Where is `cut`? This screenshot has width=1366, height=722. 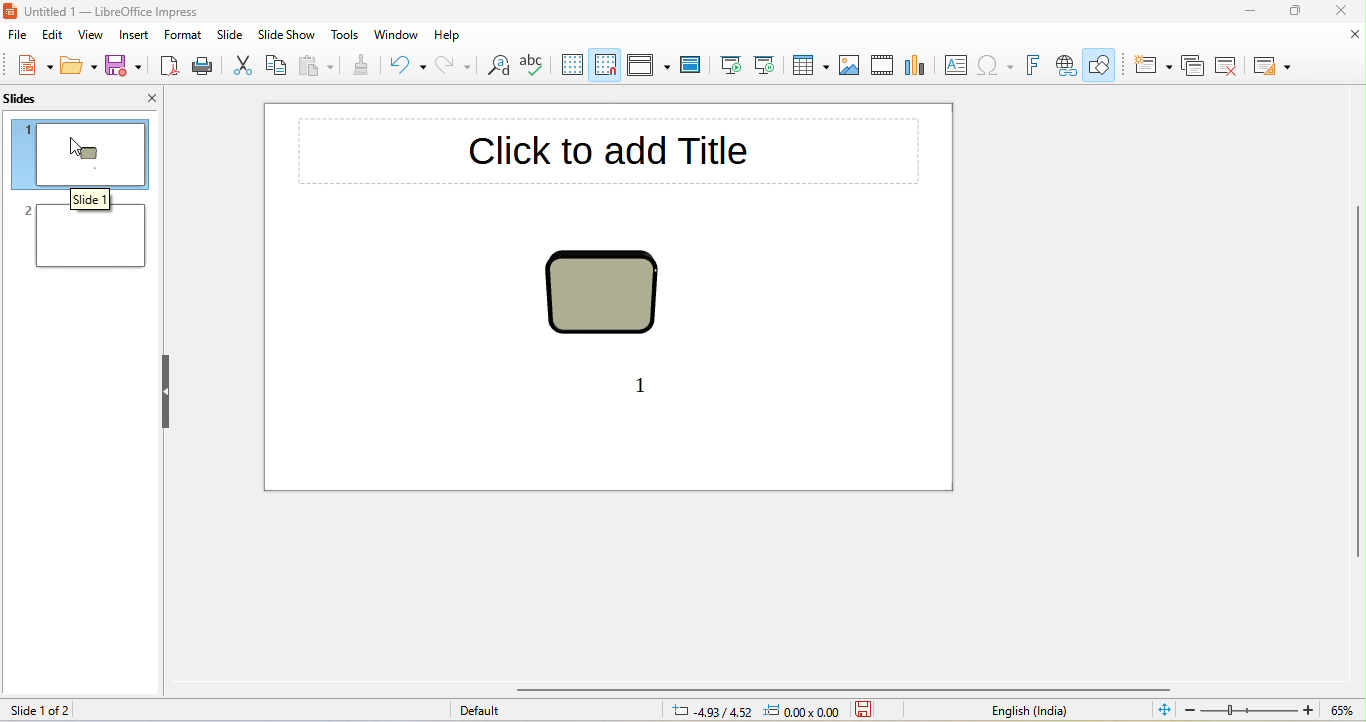
cut is located at coordinates (245, 66).